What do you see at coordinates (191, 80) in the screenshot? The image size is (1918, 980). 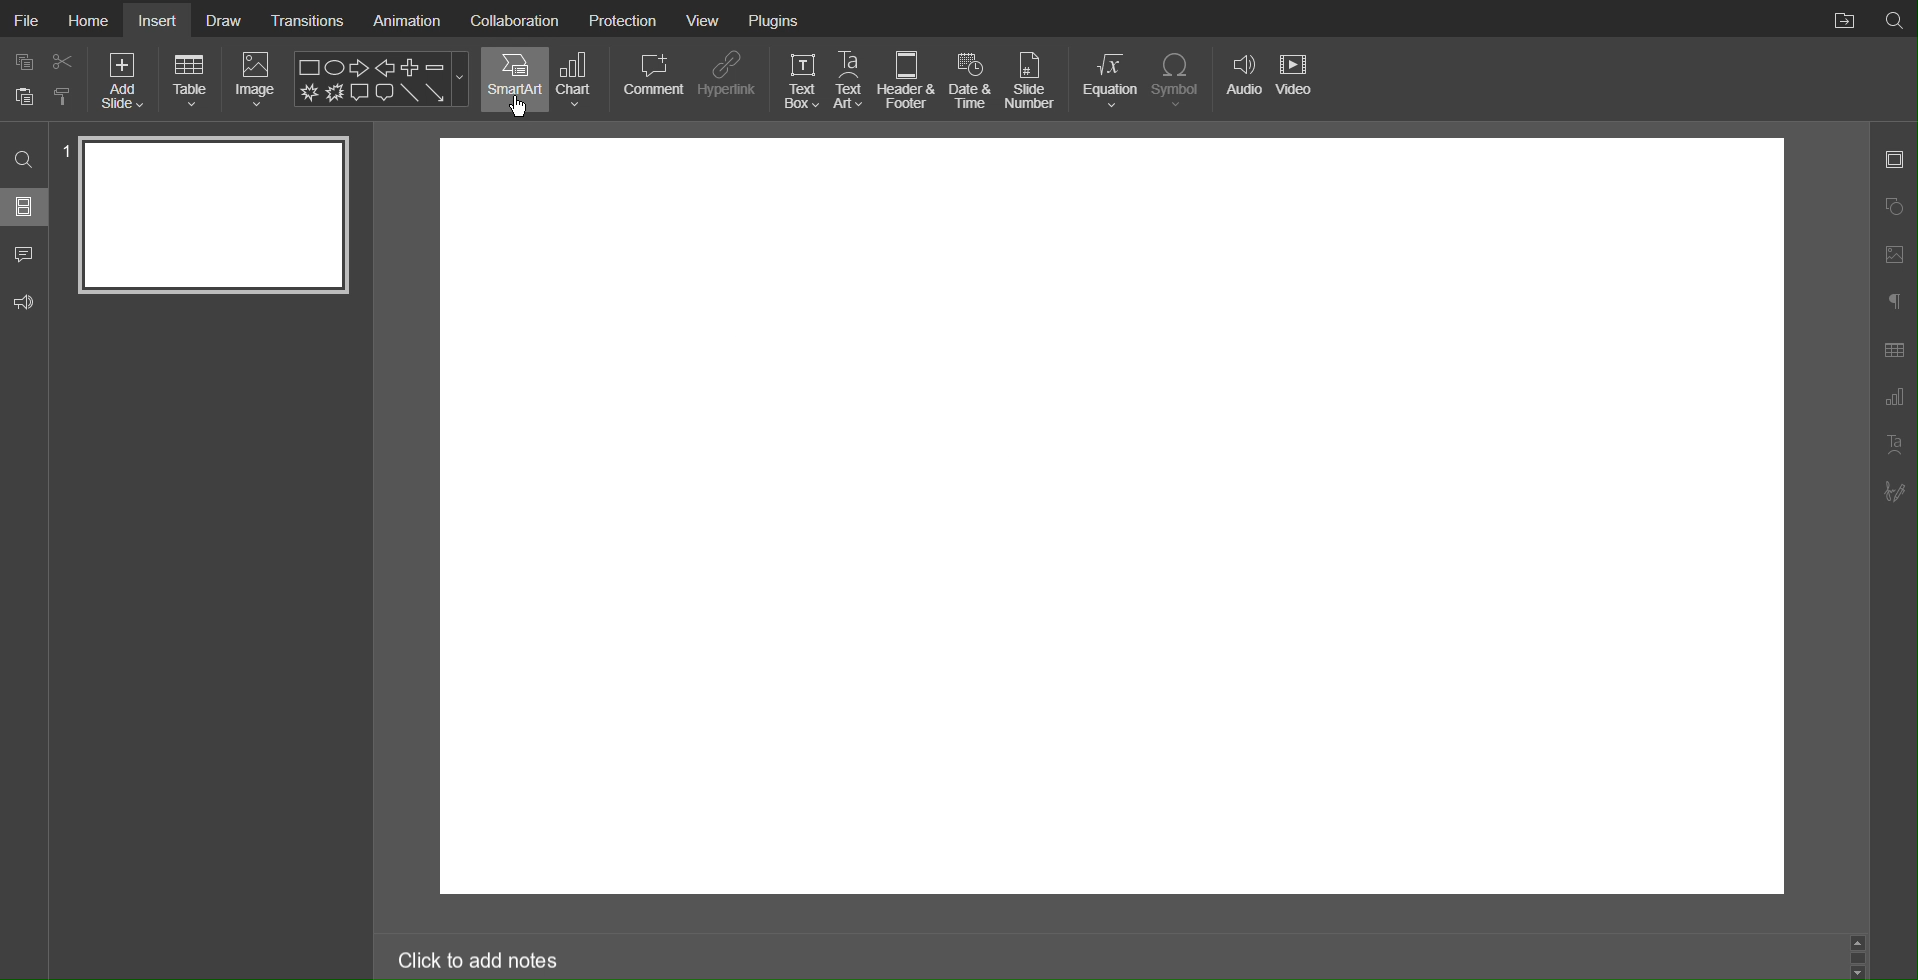 I see `Table` at bounding box center [191, 80].